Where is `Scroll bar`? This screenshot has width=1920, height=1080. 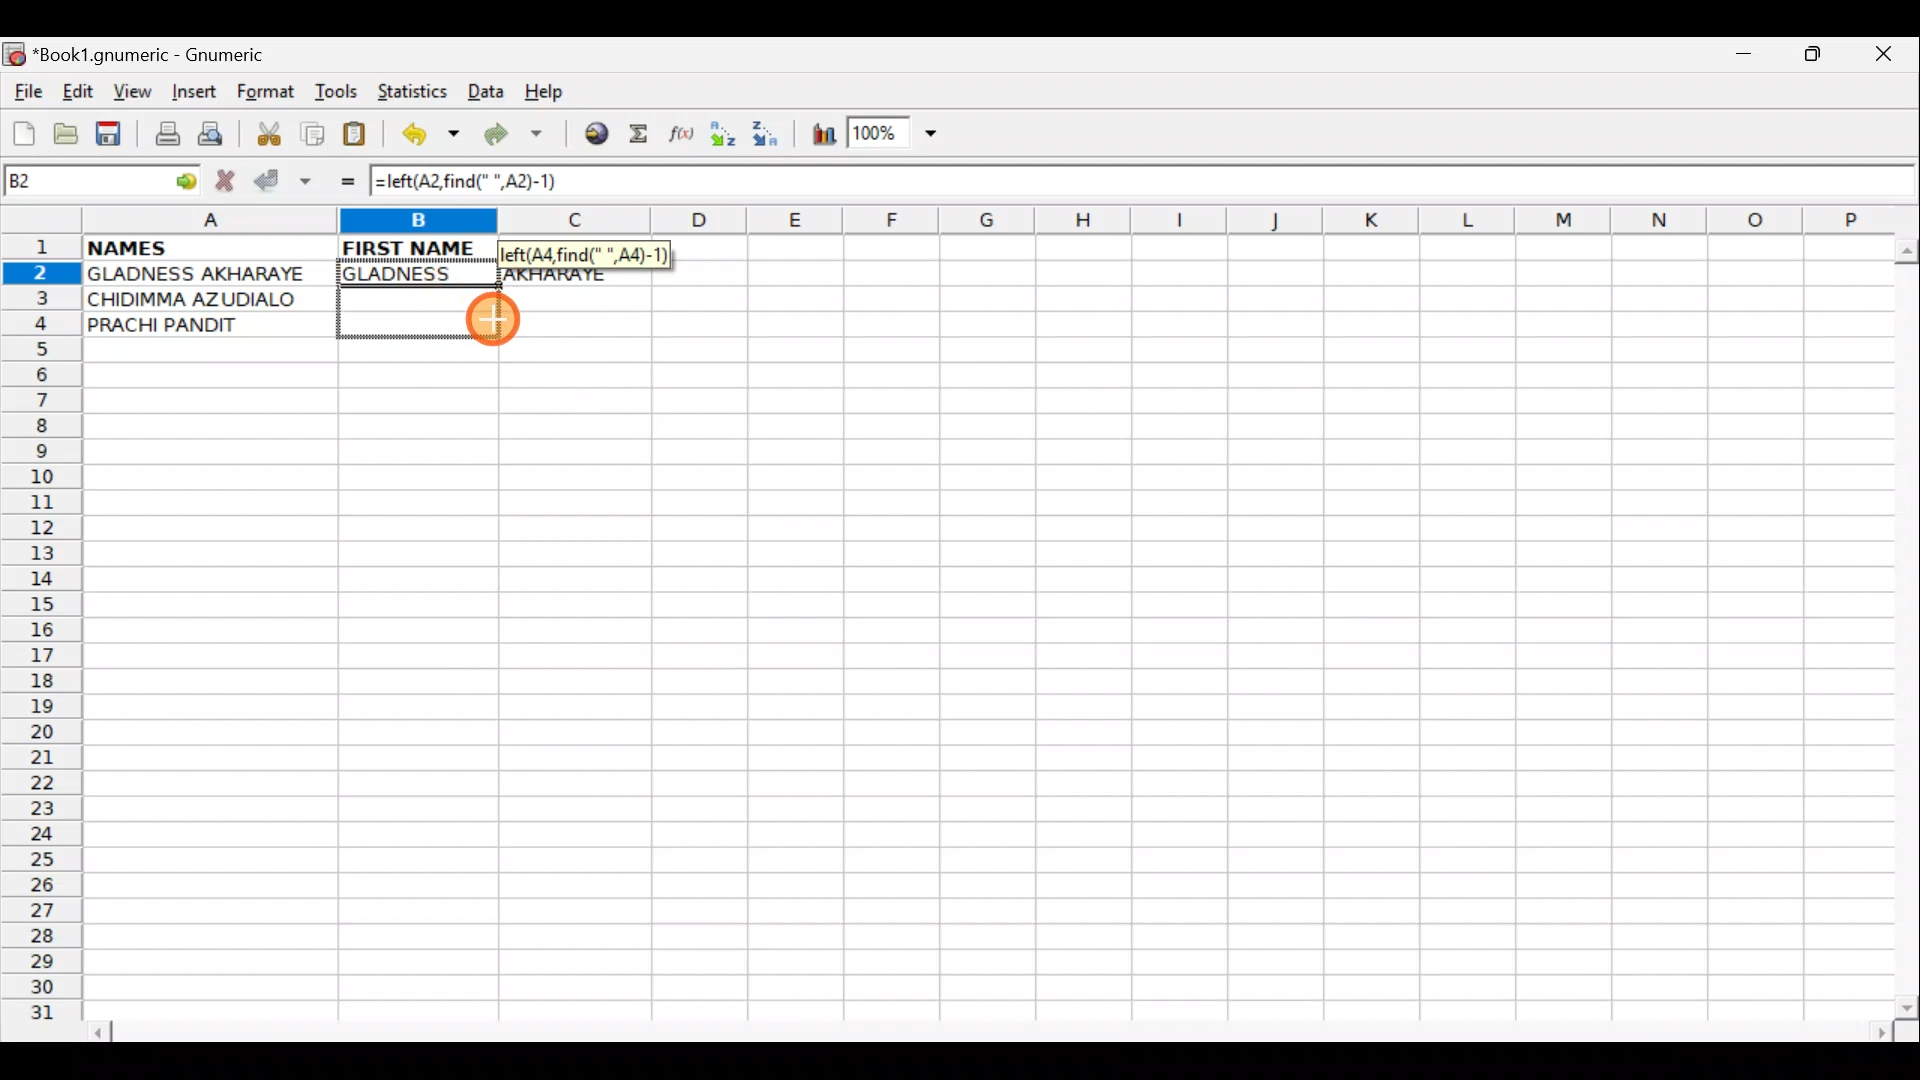
Scroll bar is located at coordinates (1902, 624).